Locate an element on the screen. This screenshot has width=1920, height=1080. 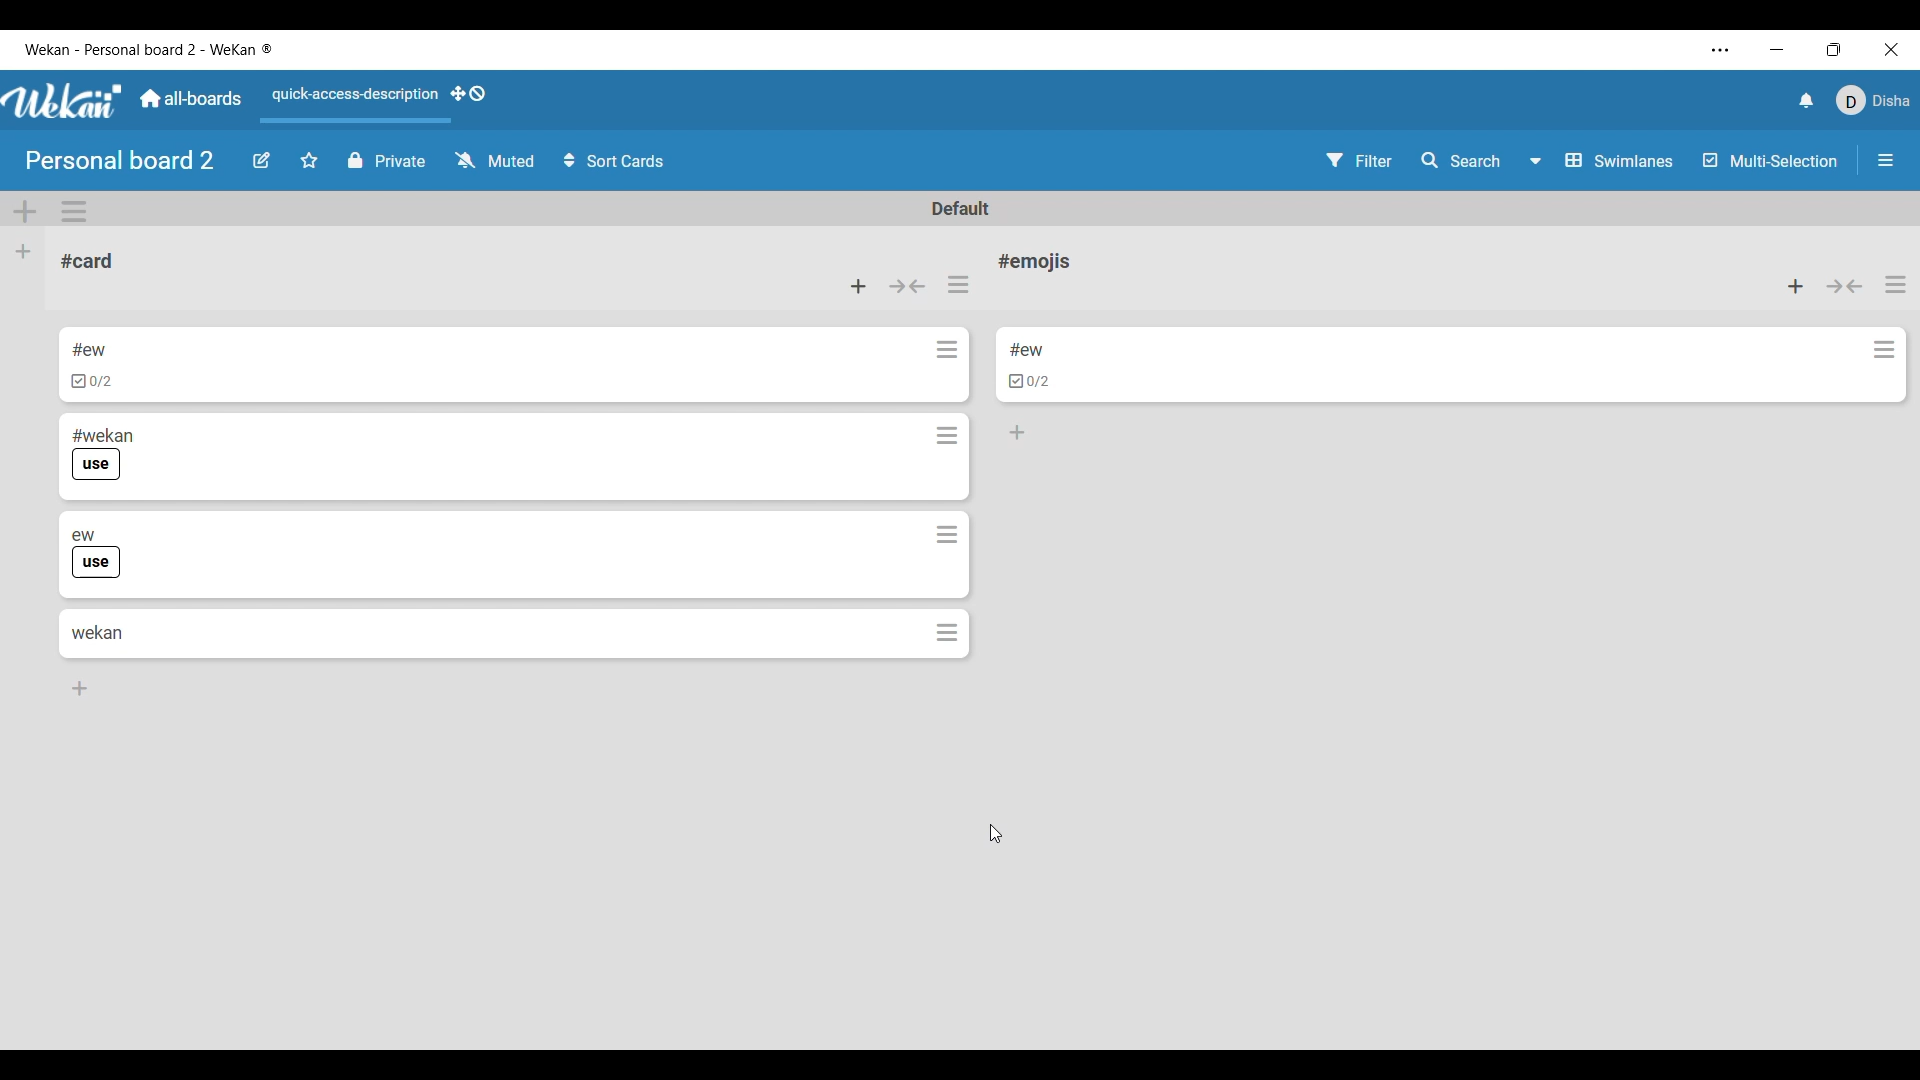
Current account is located at coordinates (1874, 100).